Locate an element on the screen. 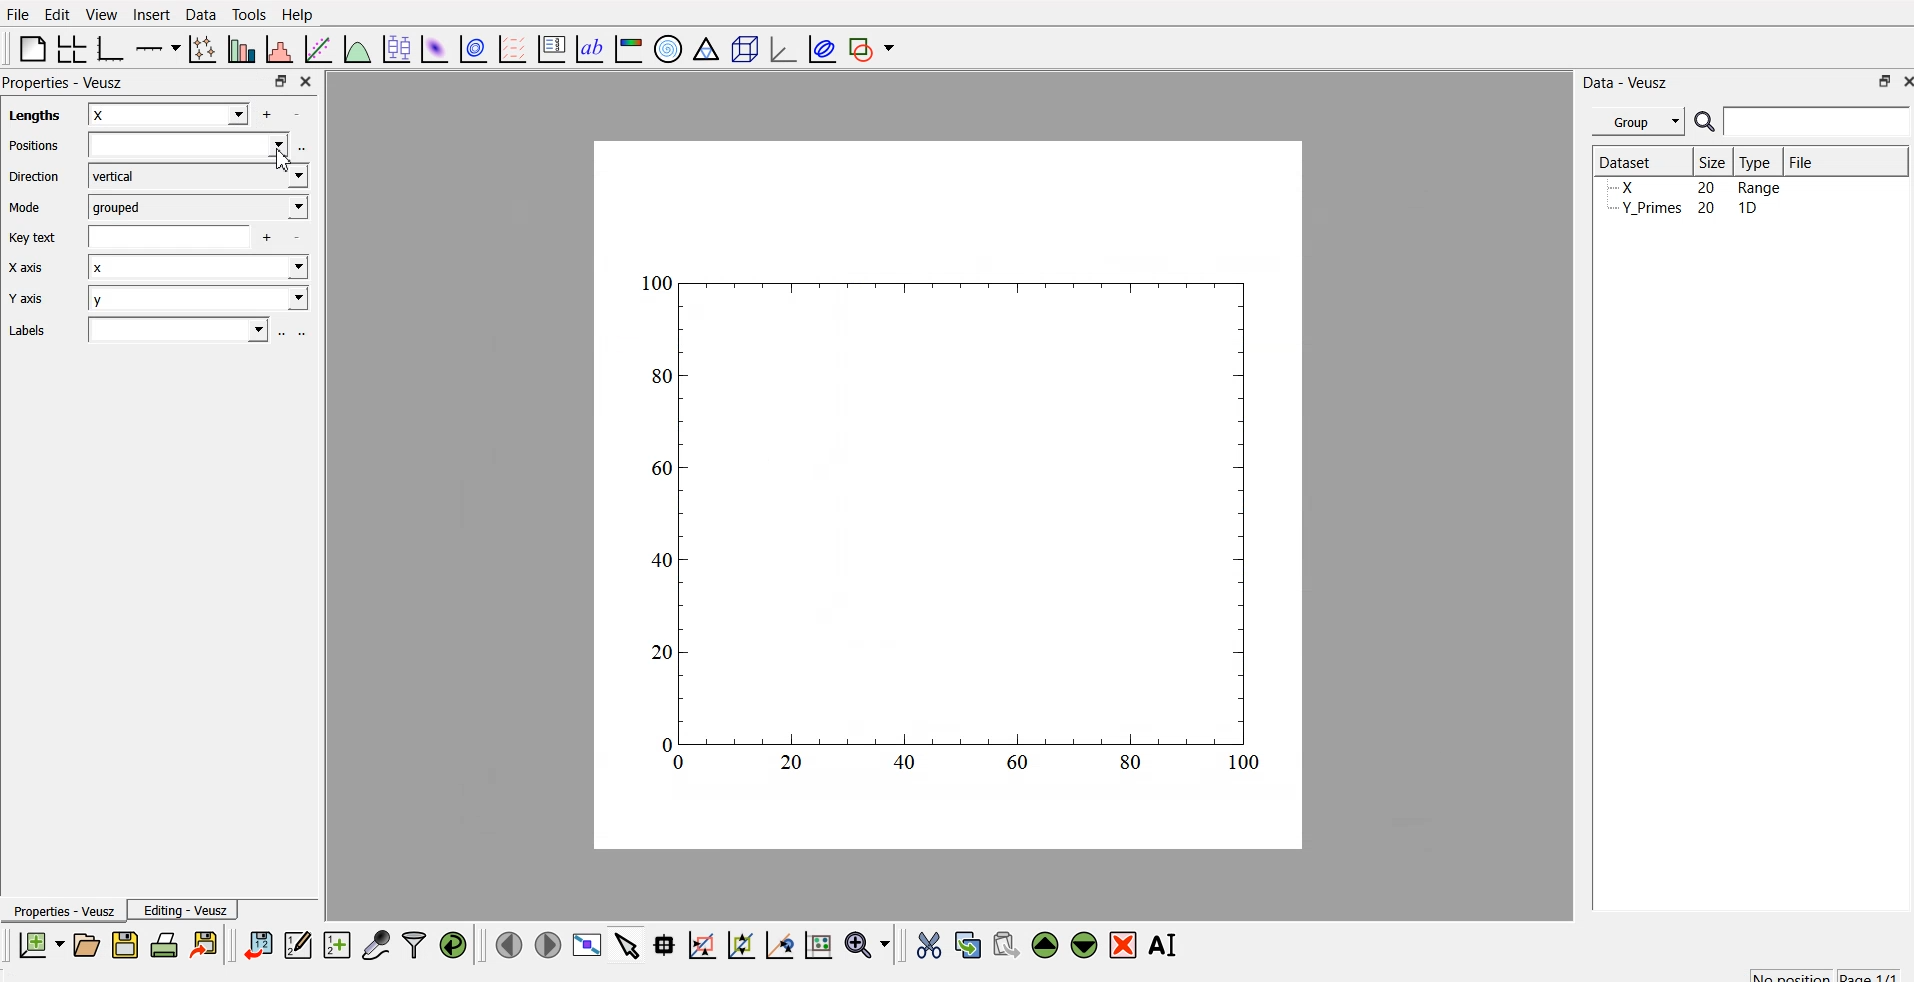 The height and width of the screenshot is (982, 1914). no position page 1/1 is located at coordinates (1815, 972).